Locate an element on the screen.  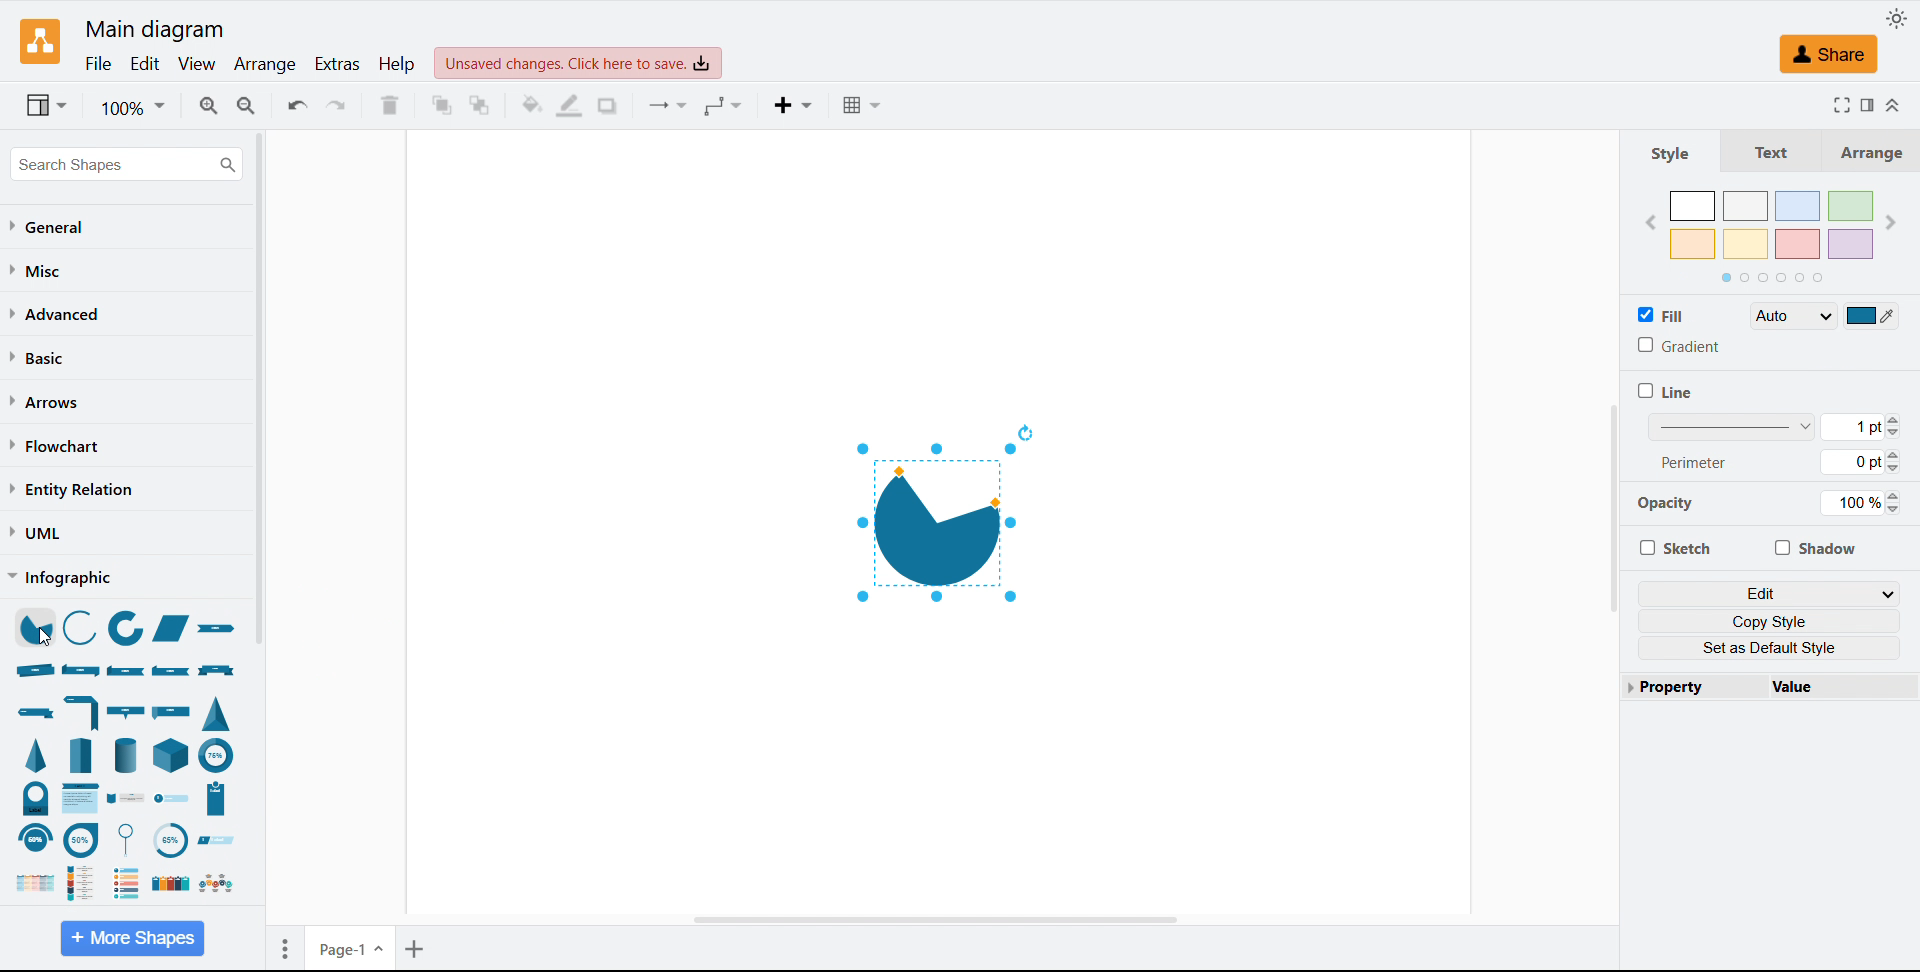
cursor is located at coordinates (43, 640).